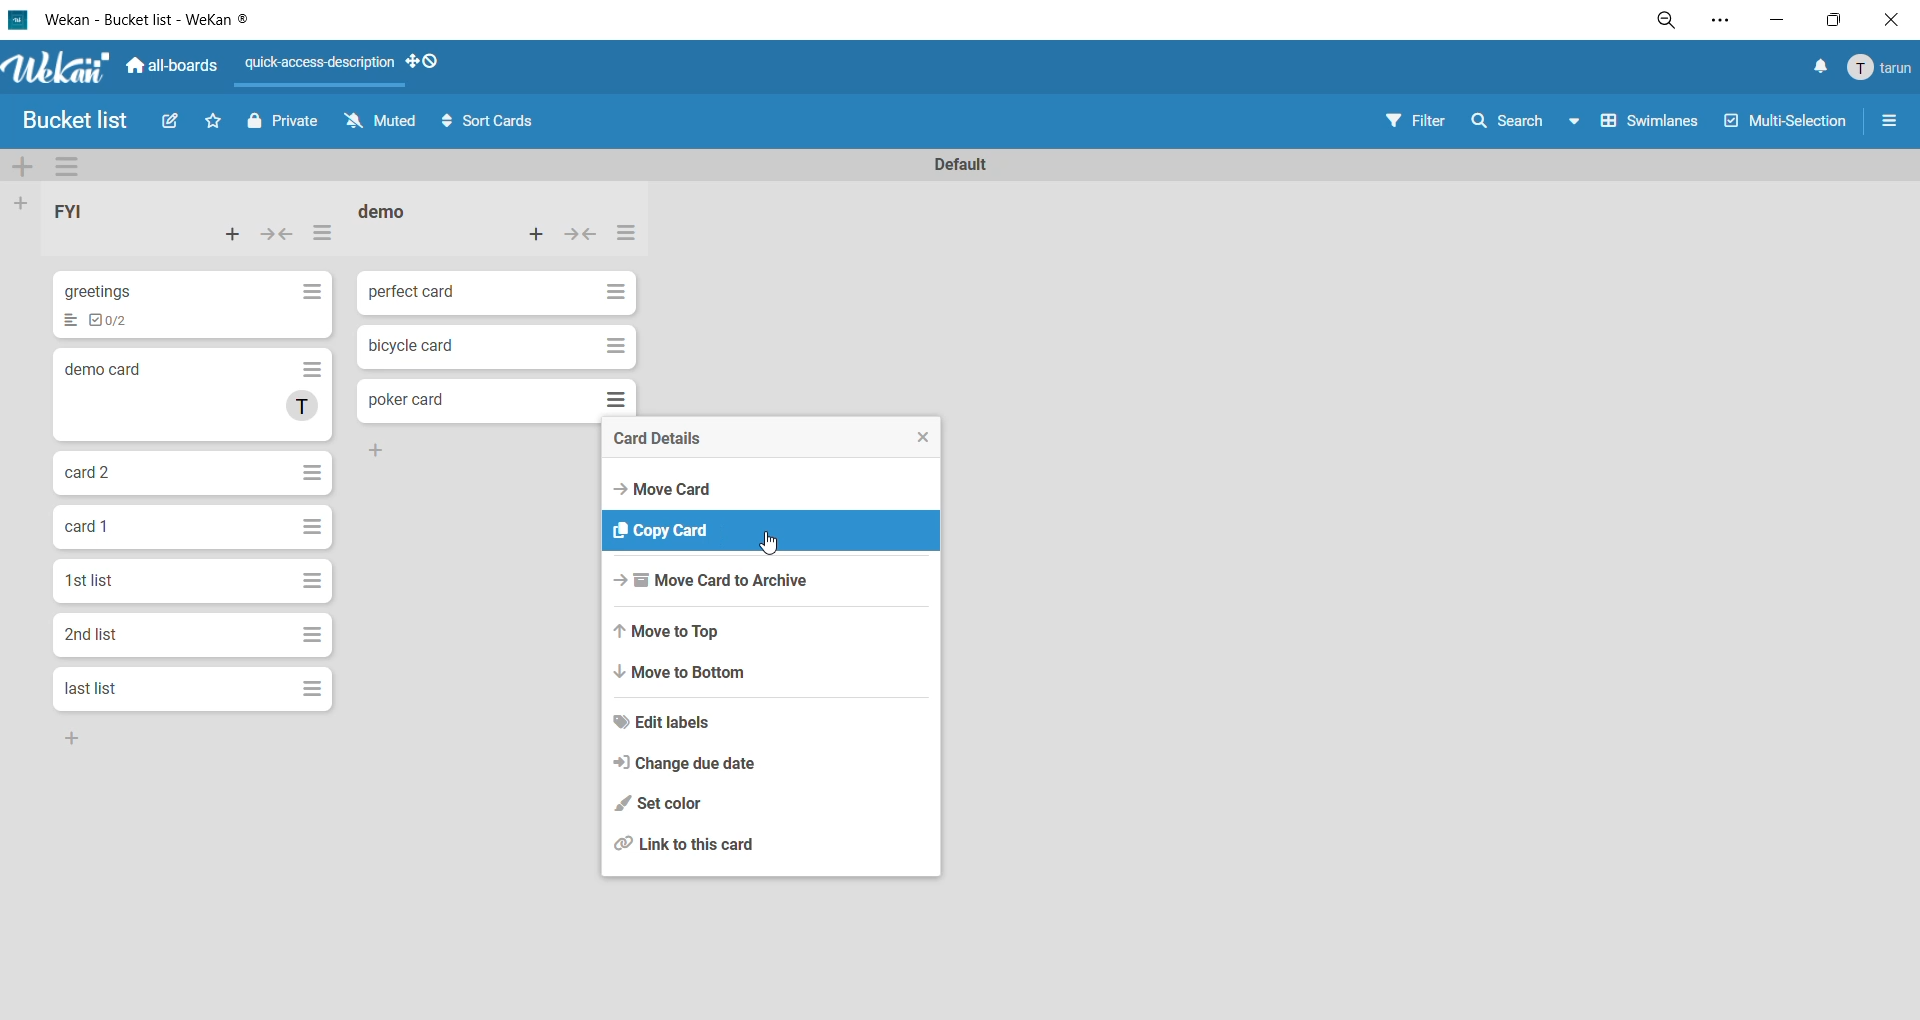 The height and width of the screenshot is (1020, 1920). Describe the element at coordinates (323, 70) in the screenshot. I see `quick access description` at that location.